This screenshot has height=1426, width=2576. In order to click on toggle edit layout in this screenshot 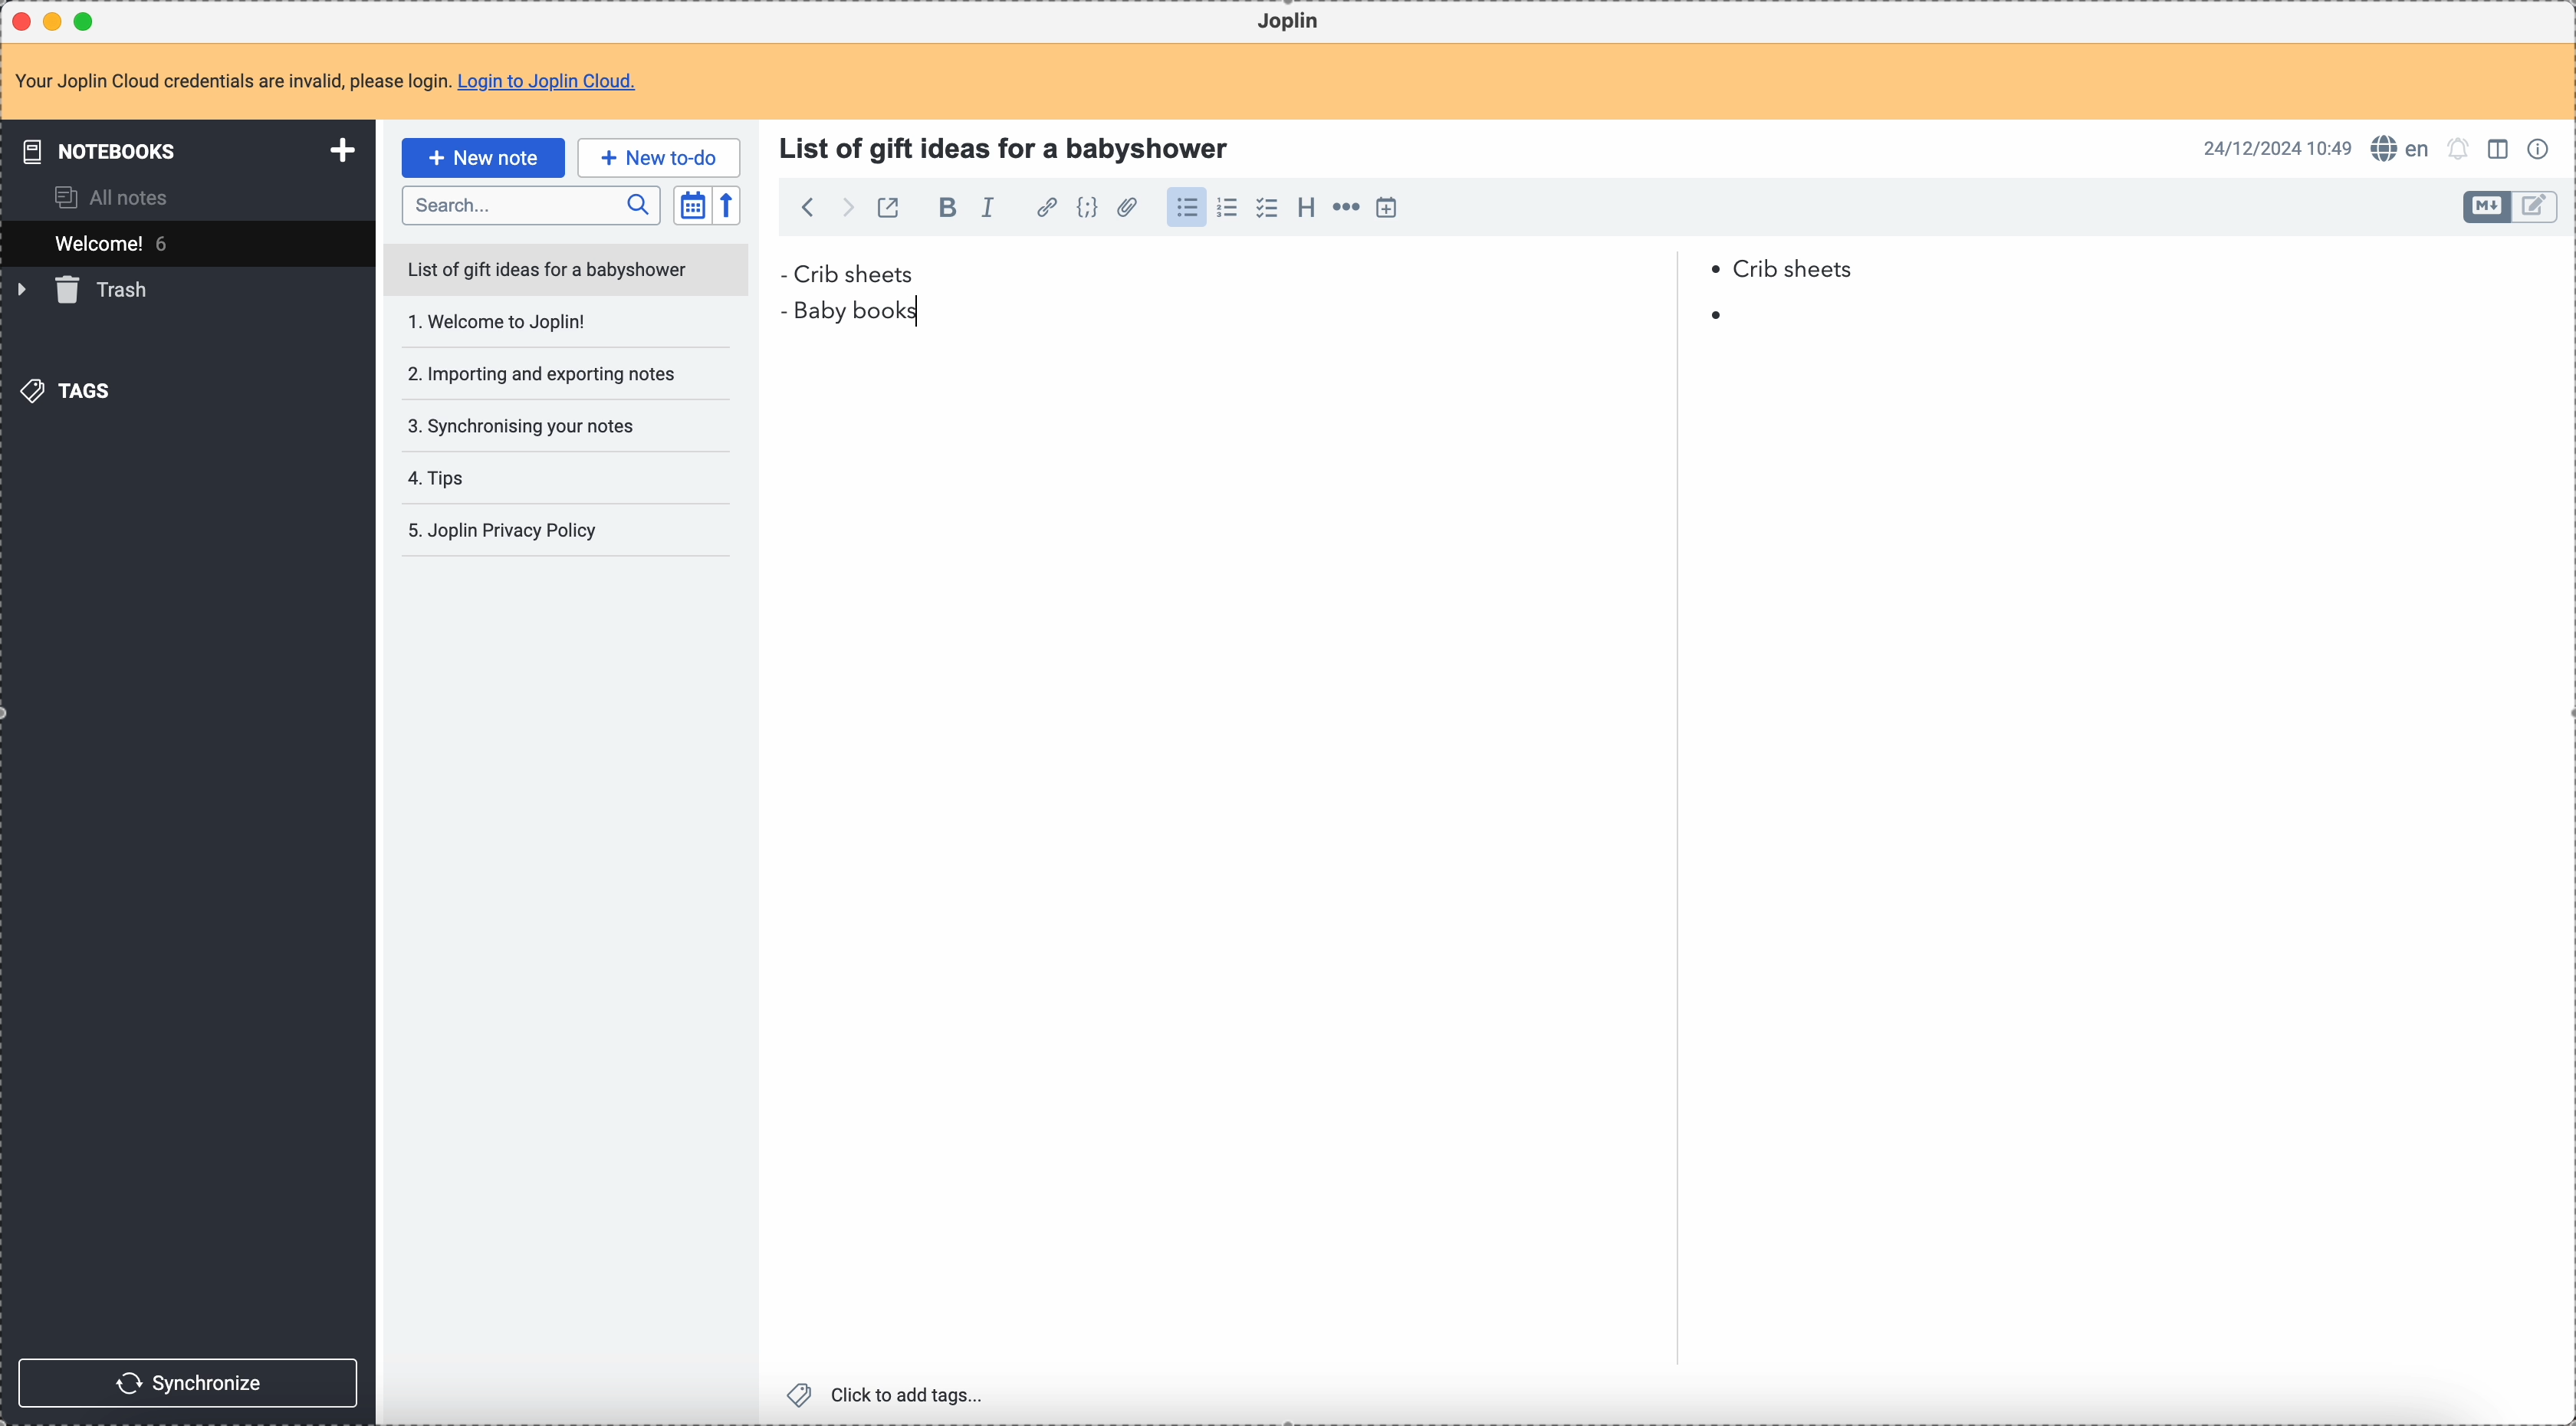, I will do `click(2486, 207)`.